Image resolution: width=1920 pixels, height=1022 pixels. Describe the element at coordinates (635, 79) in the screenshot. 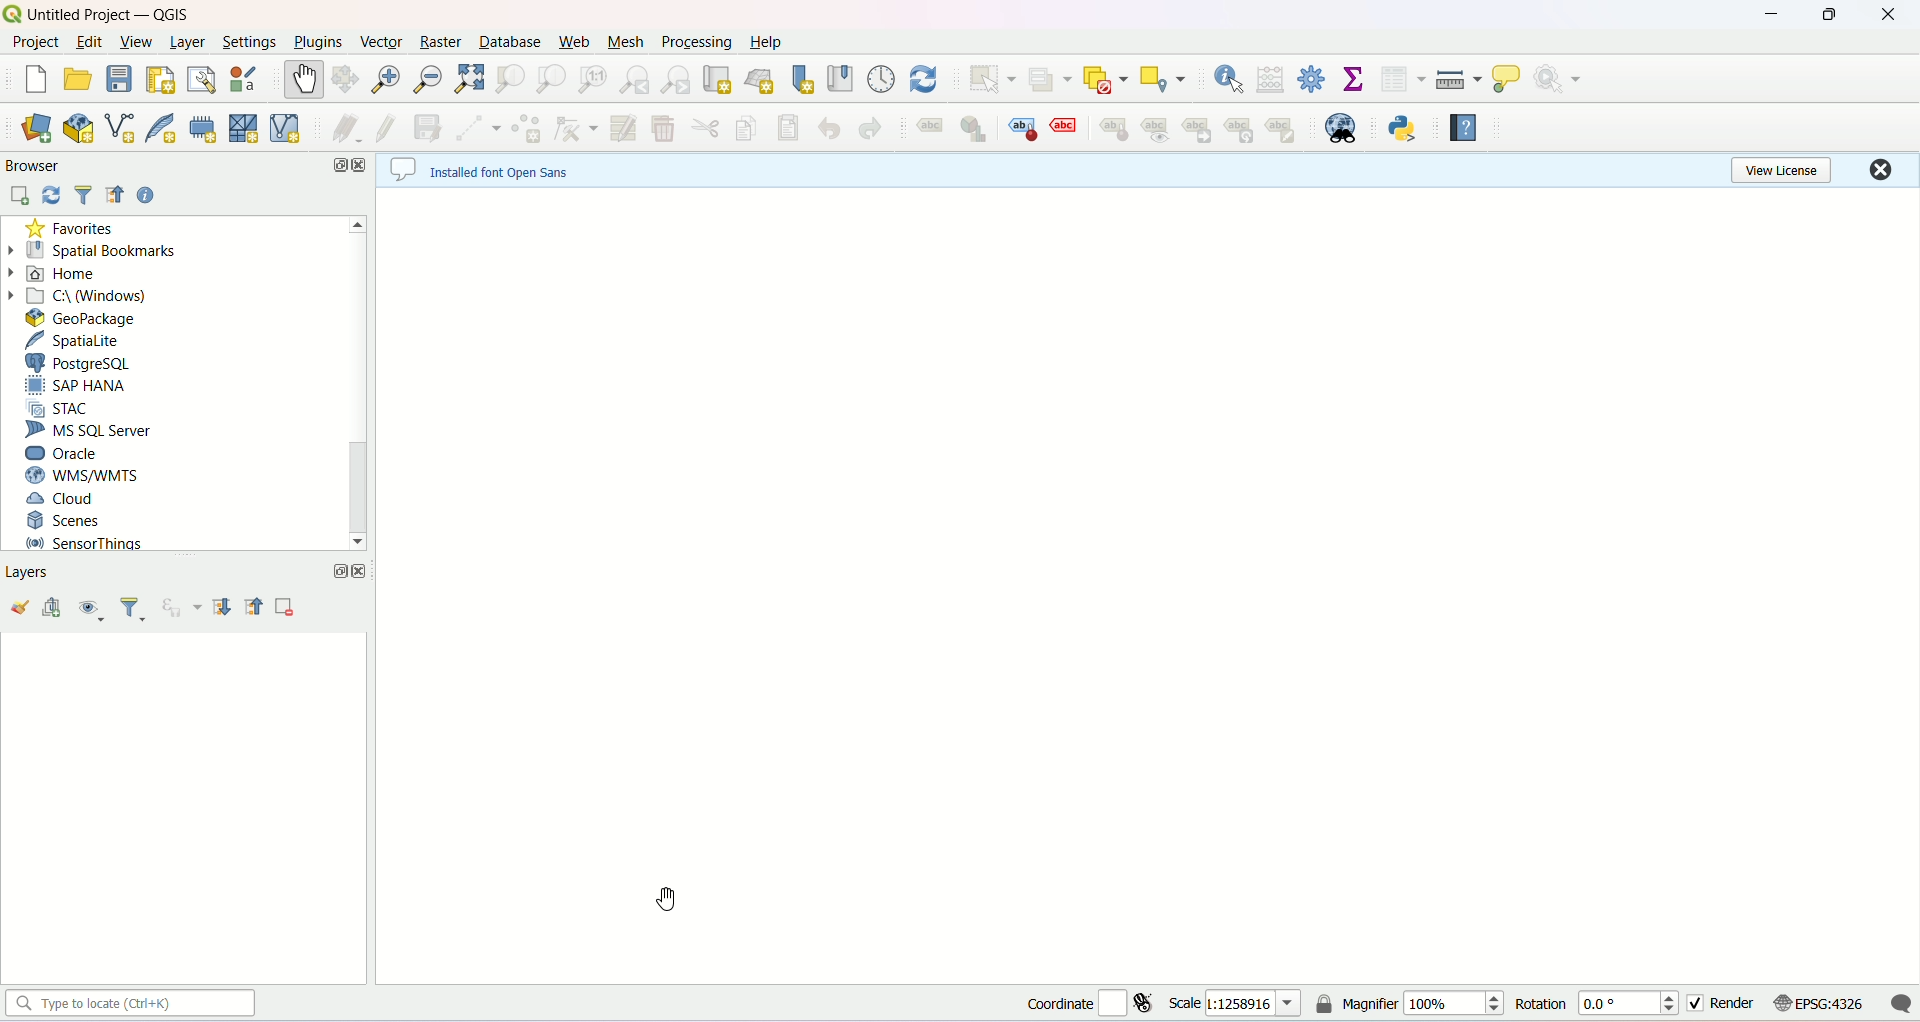

I see `zoom last` at that location.